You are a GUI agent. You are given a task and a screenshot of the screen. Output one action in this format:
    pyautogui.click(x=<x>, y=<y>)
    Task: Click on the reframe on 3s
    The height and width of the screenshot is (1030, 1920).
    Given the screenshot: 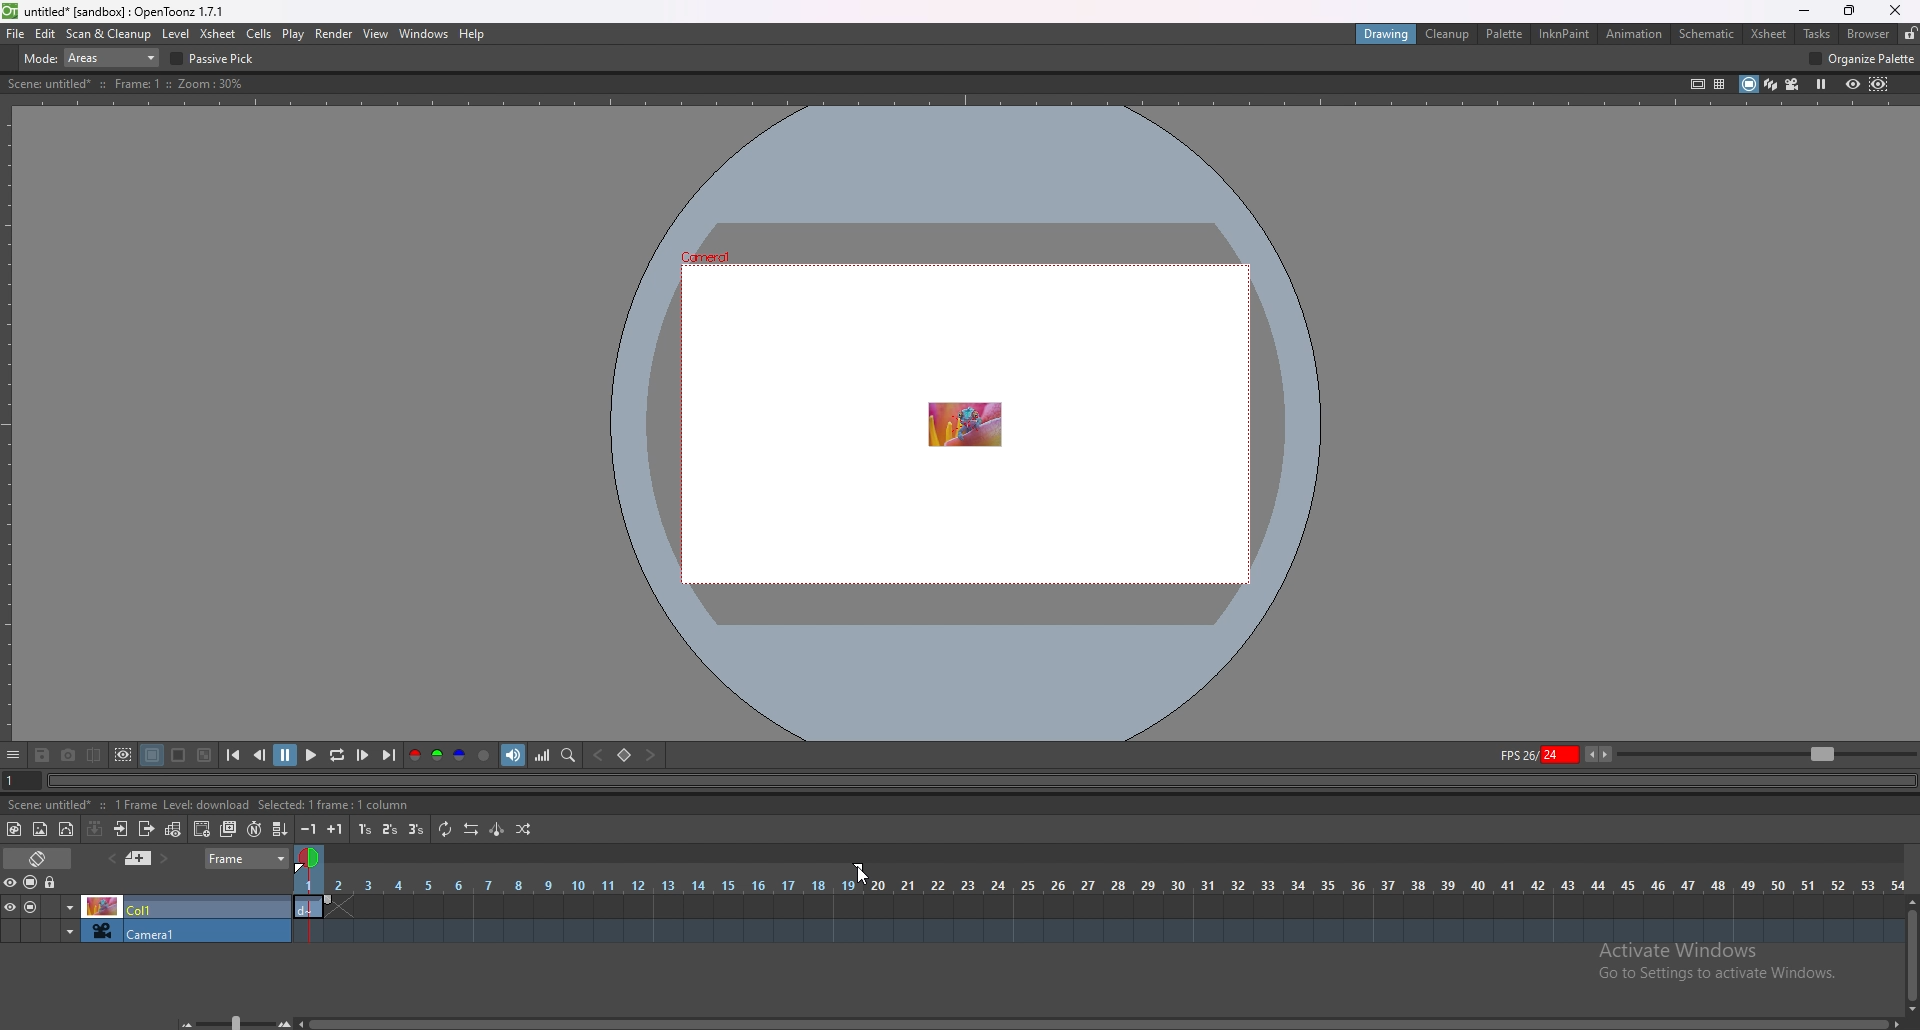 What is the action you would take?
    pyautogui.click(x=416, y=829)
    